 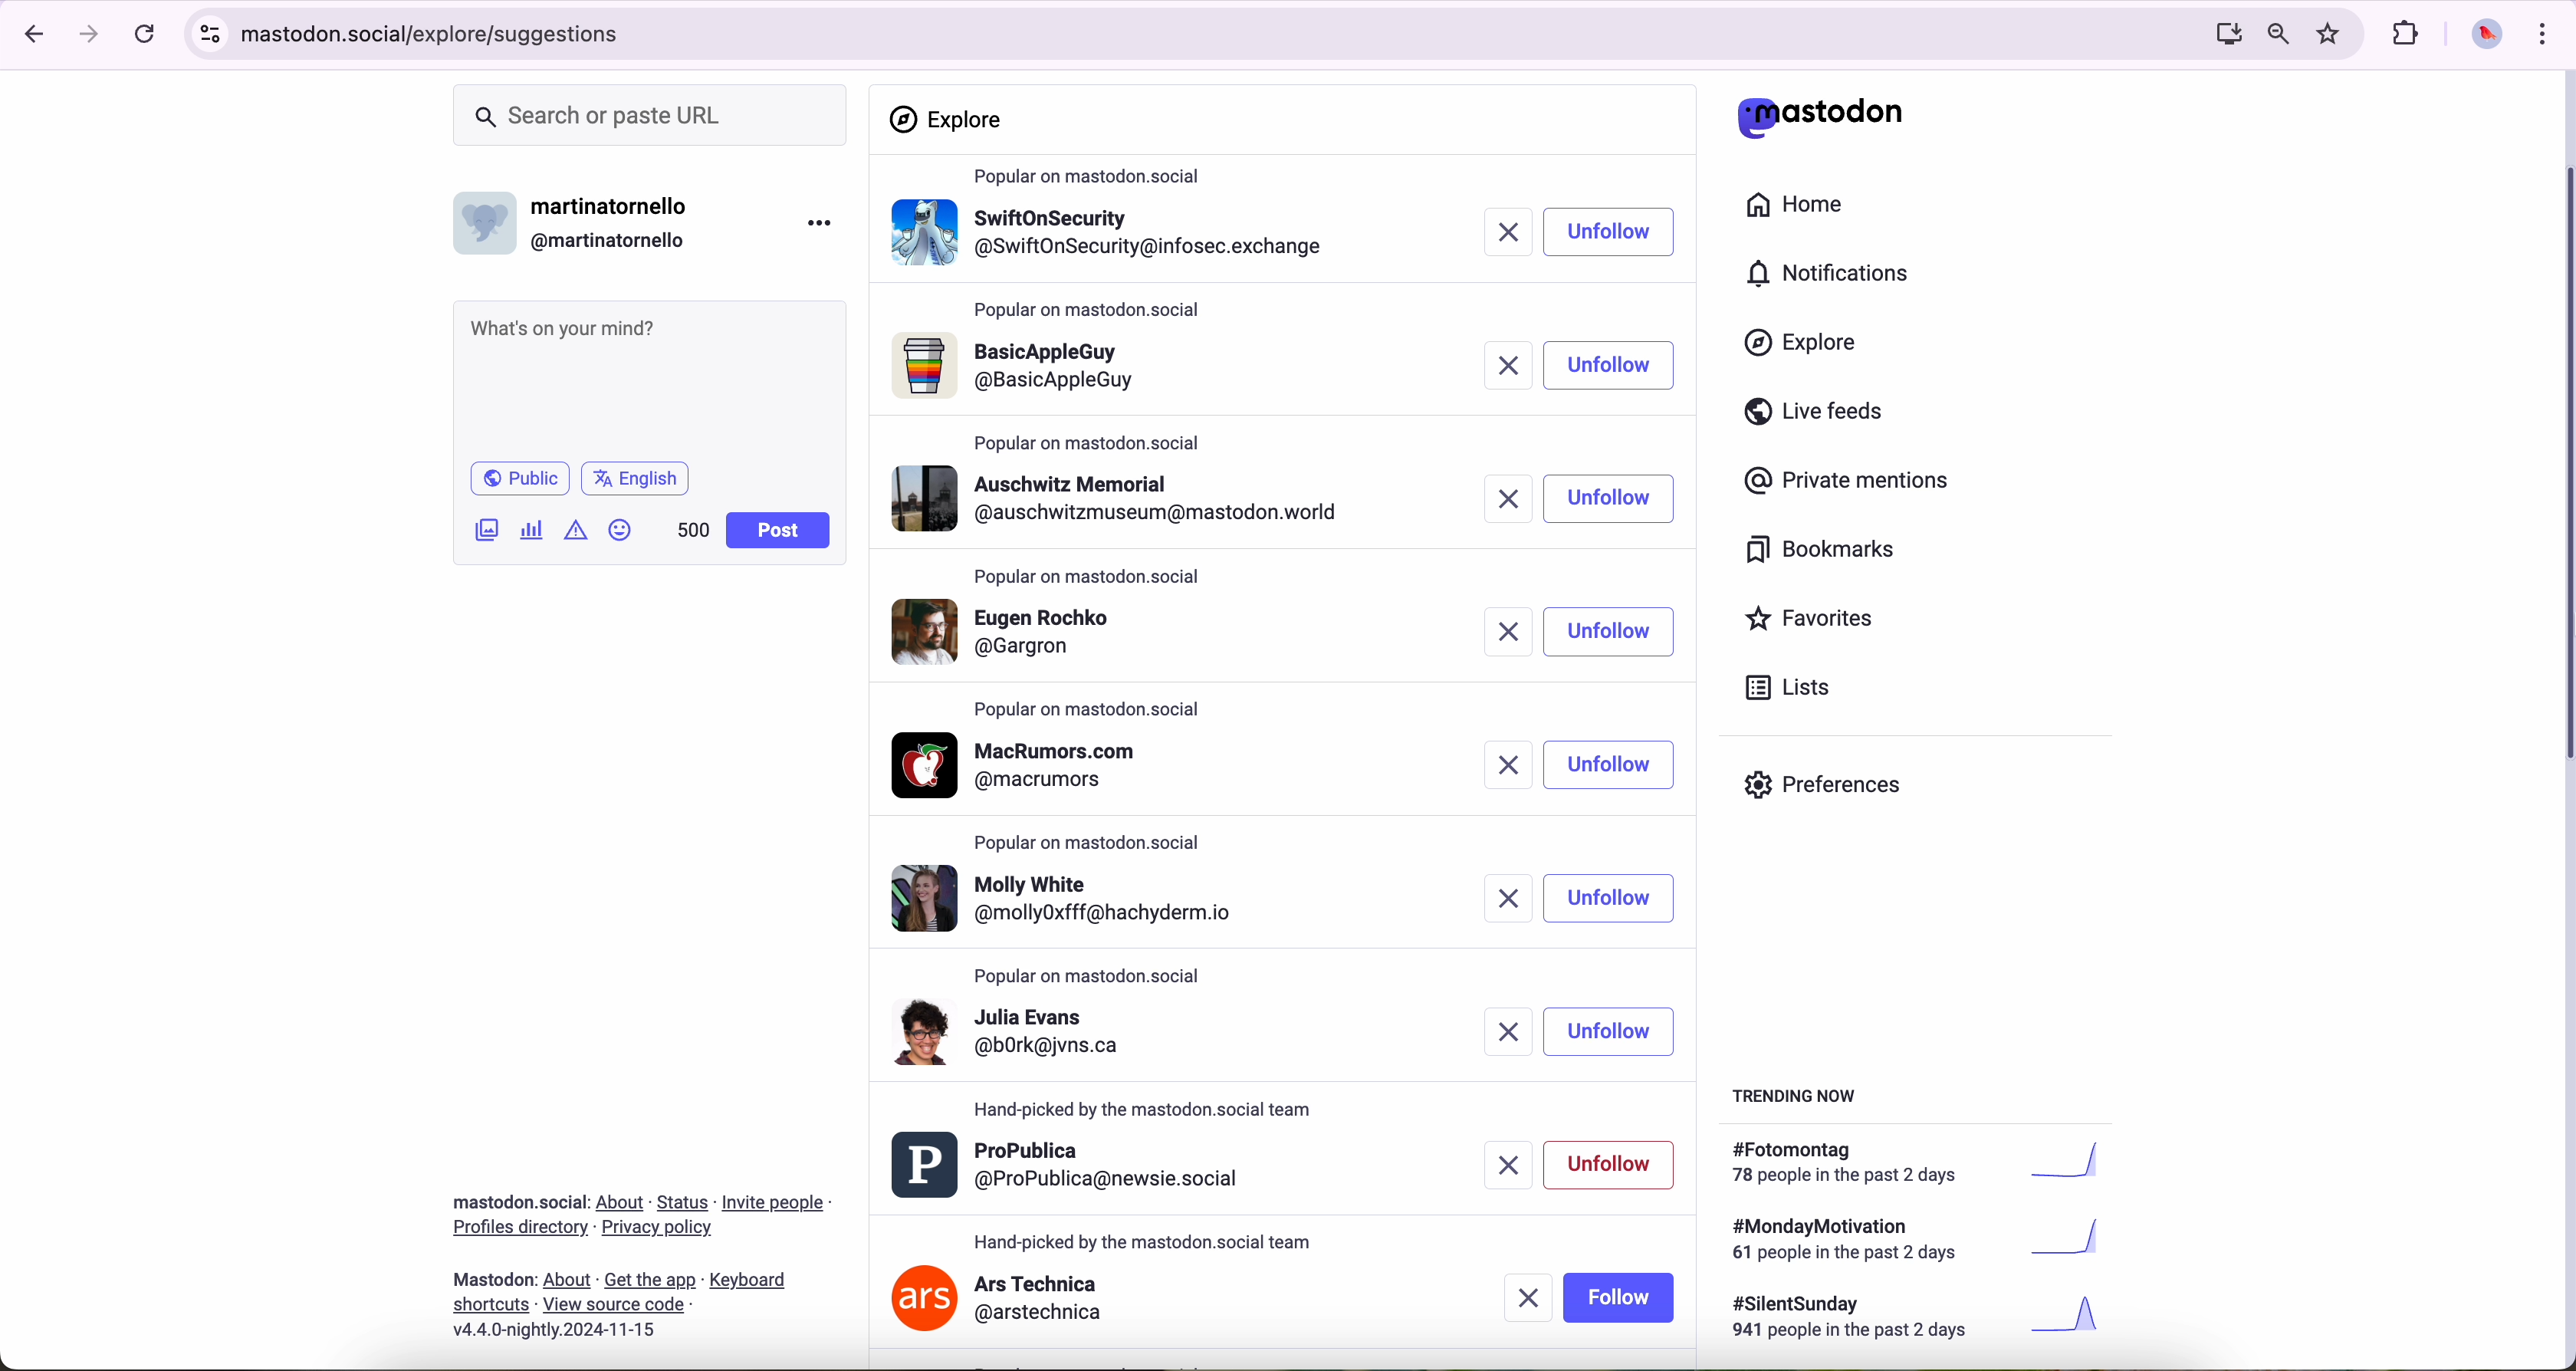 What do you see at coordinates (621, 529) in the screenshot?
I see `emoji` at bounding box center [621, 529].